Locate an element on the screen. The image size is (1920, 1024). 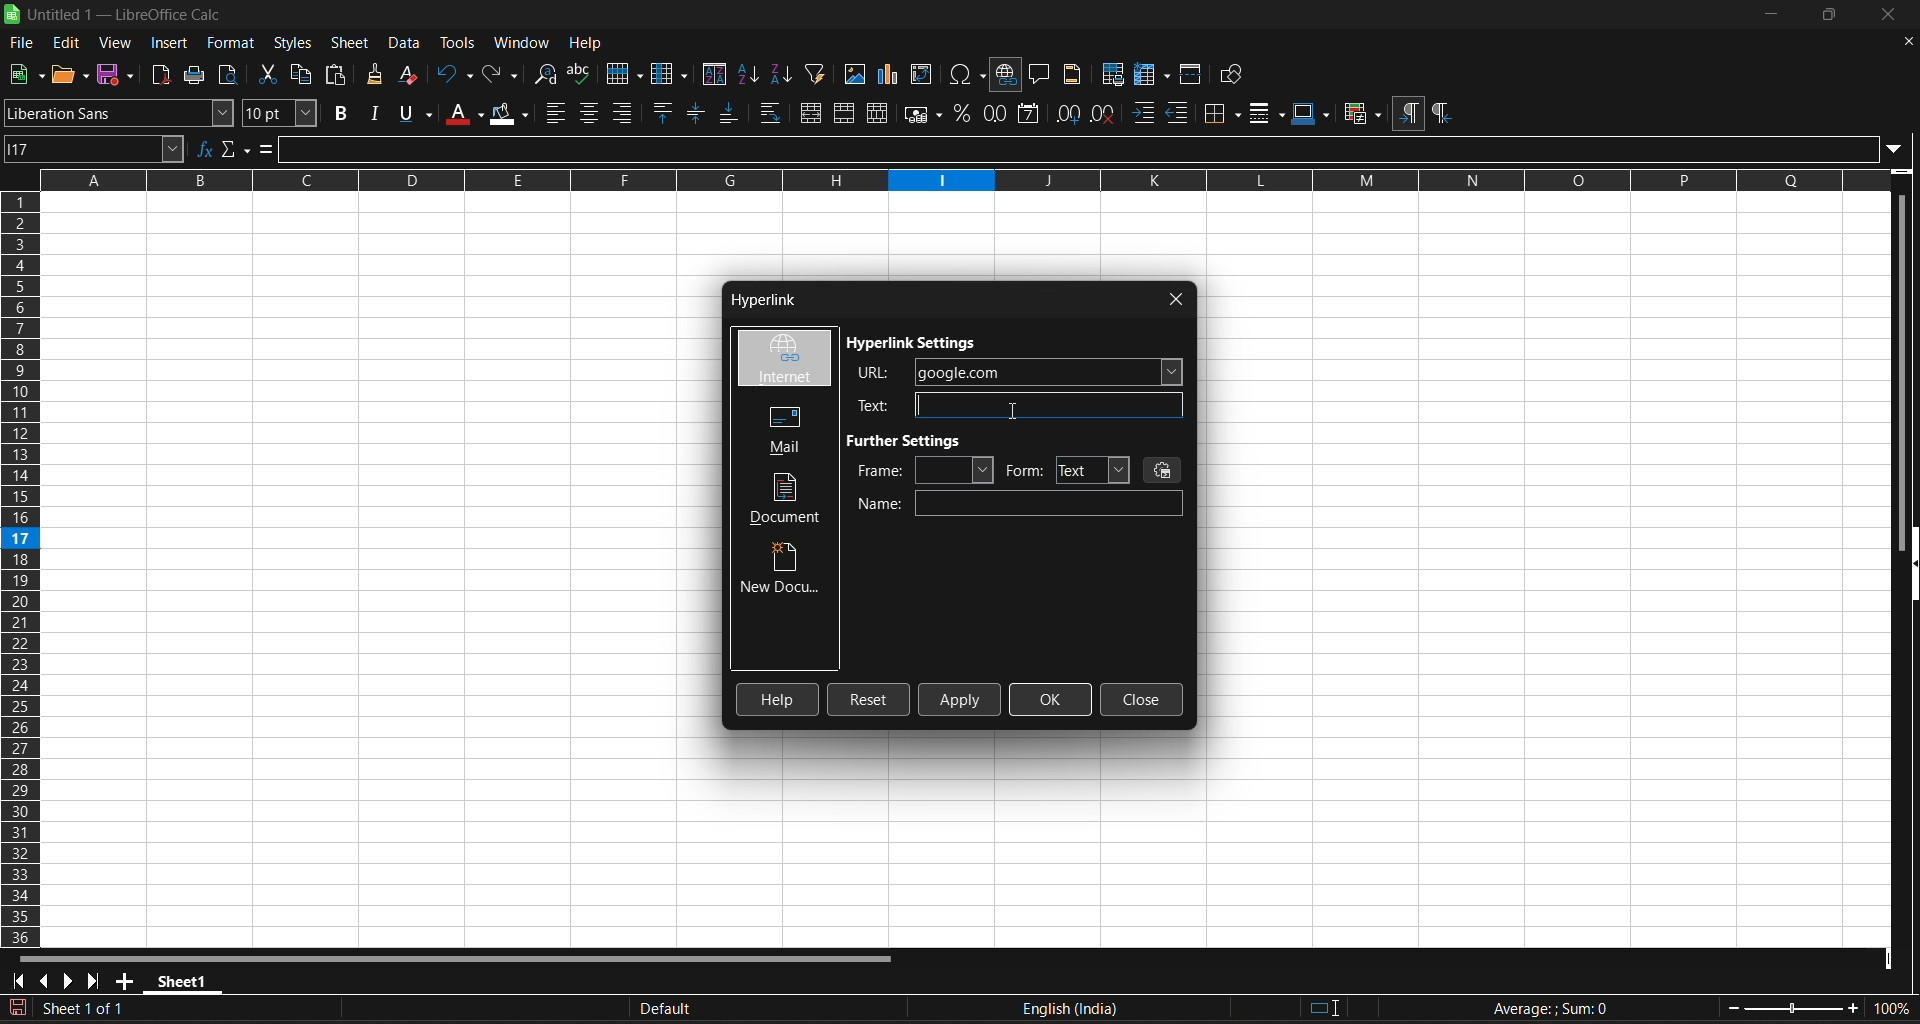
sort is located at coordinates (715, 73).